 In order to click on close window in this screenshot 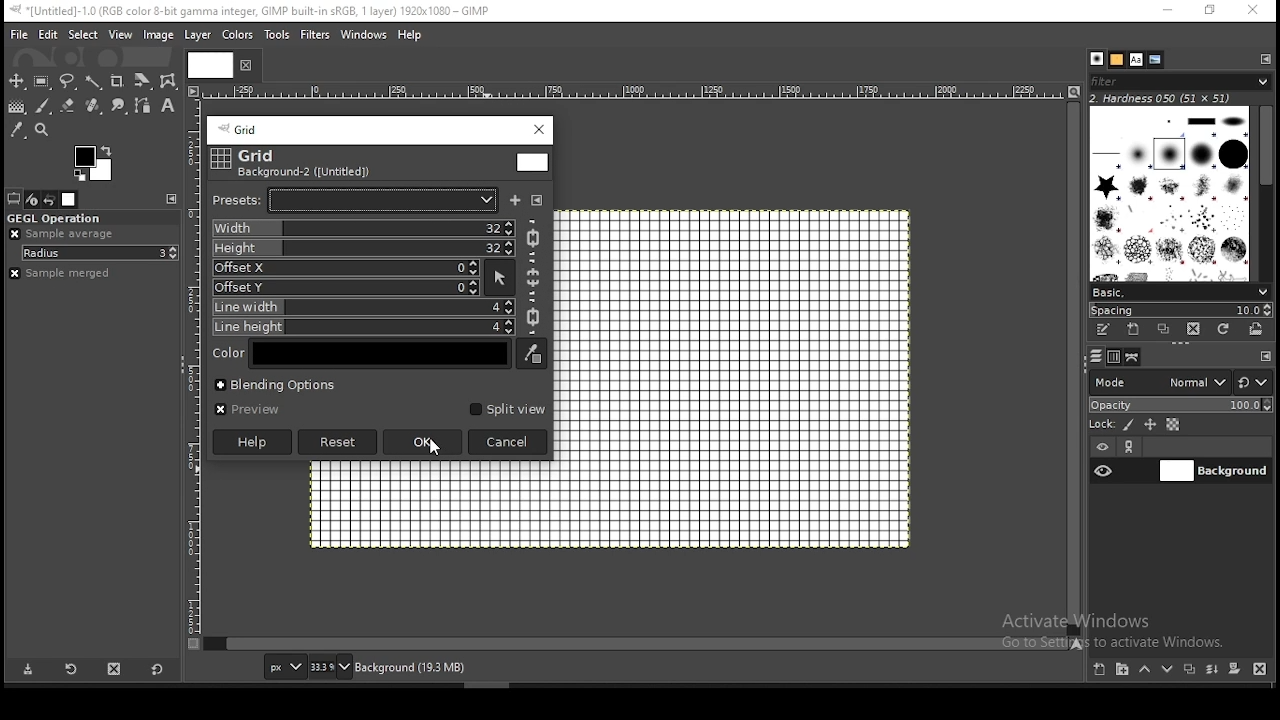, I will do `click(541, 129)`.